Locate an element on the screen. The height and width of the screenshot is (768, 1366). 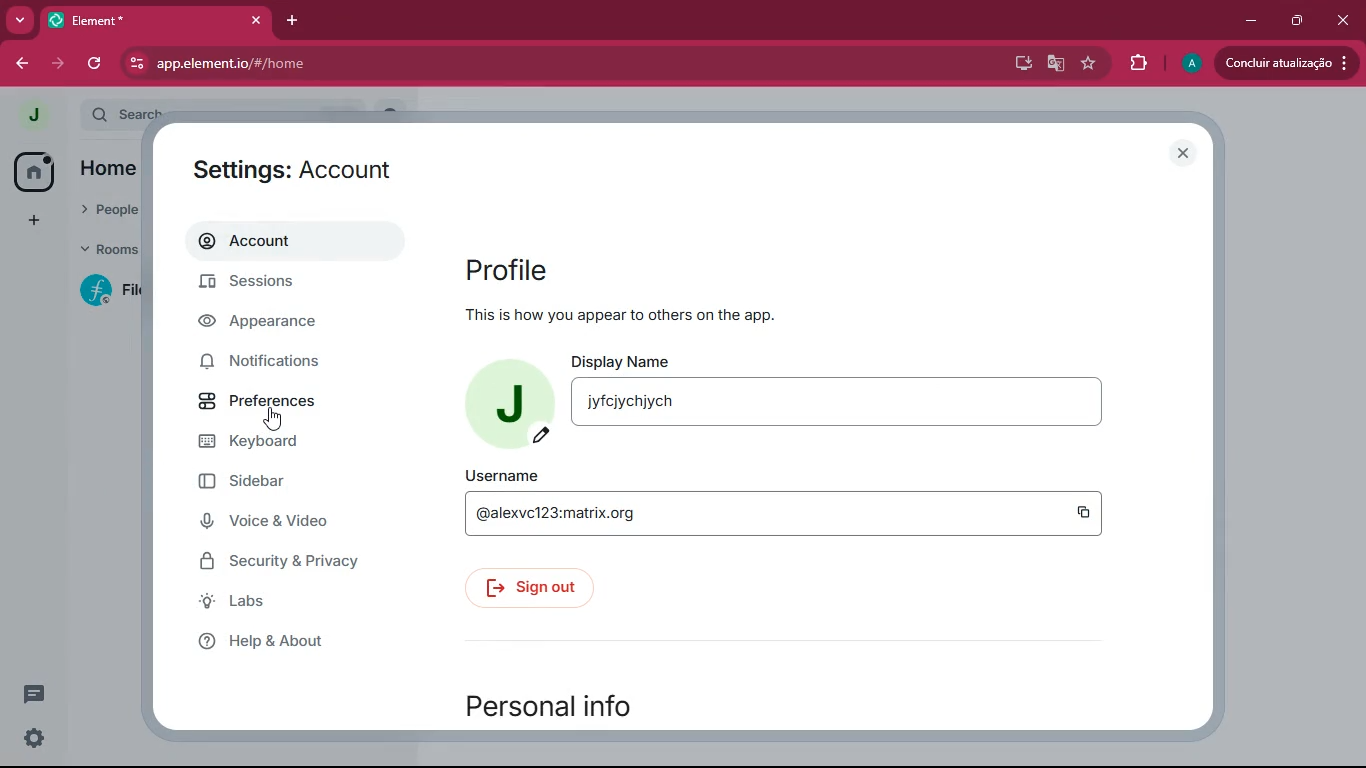
refresh is located at coordinates (98, 63).